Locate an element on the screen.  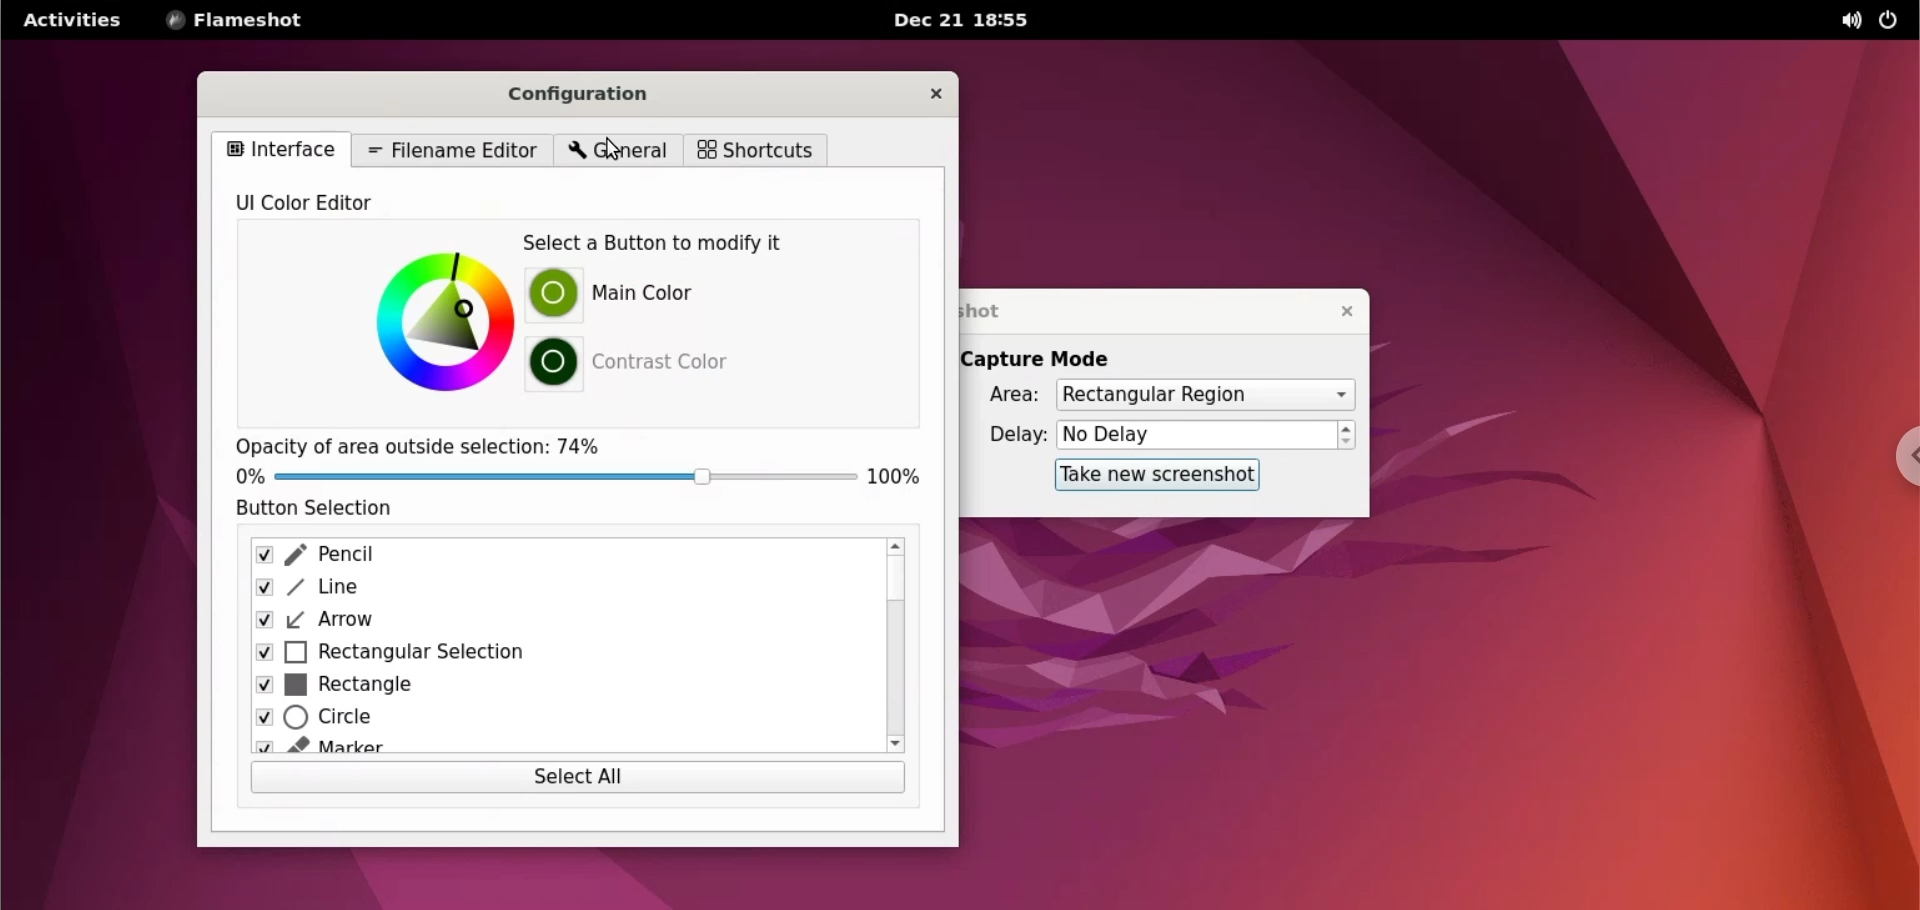
rectangular selection is located at coordinates (556, 654).